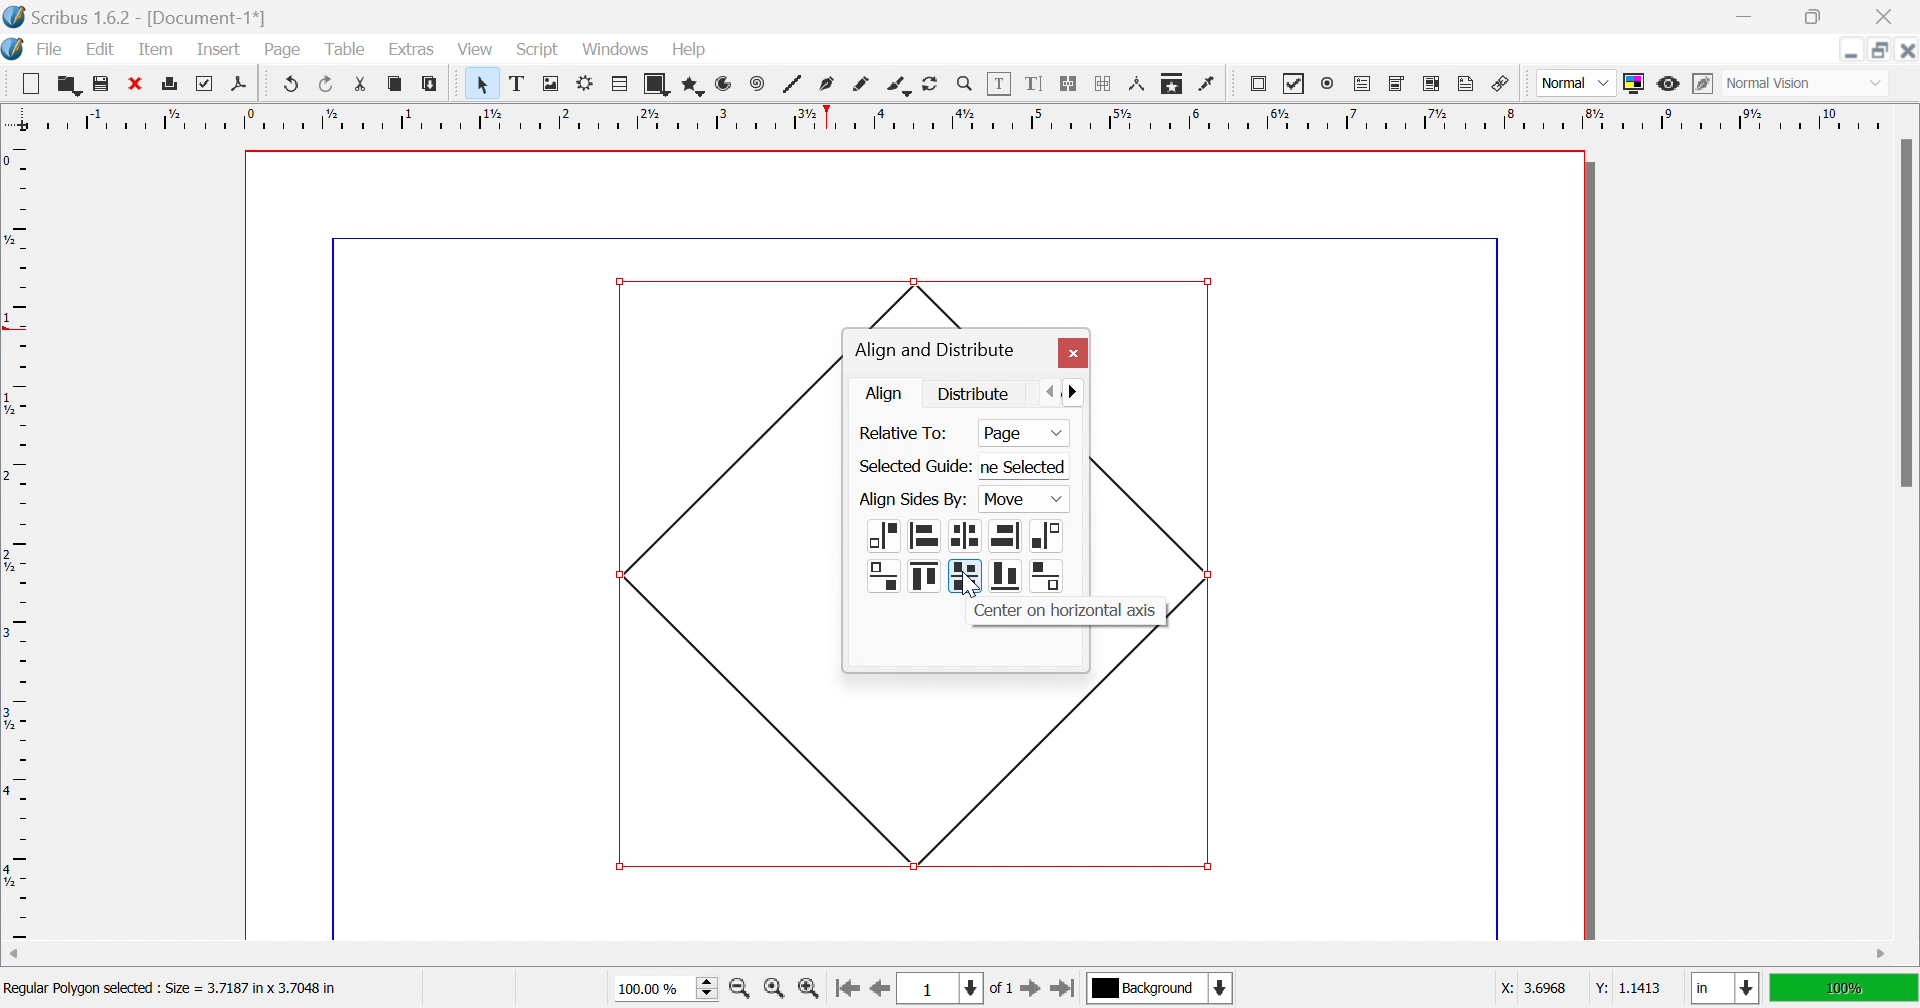  What do you see at coordinates (1841, 986) in the screenshot?
I see `100%` at bounding box center [1841, 986].